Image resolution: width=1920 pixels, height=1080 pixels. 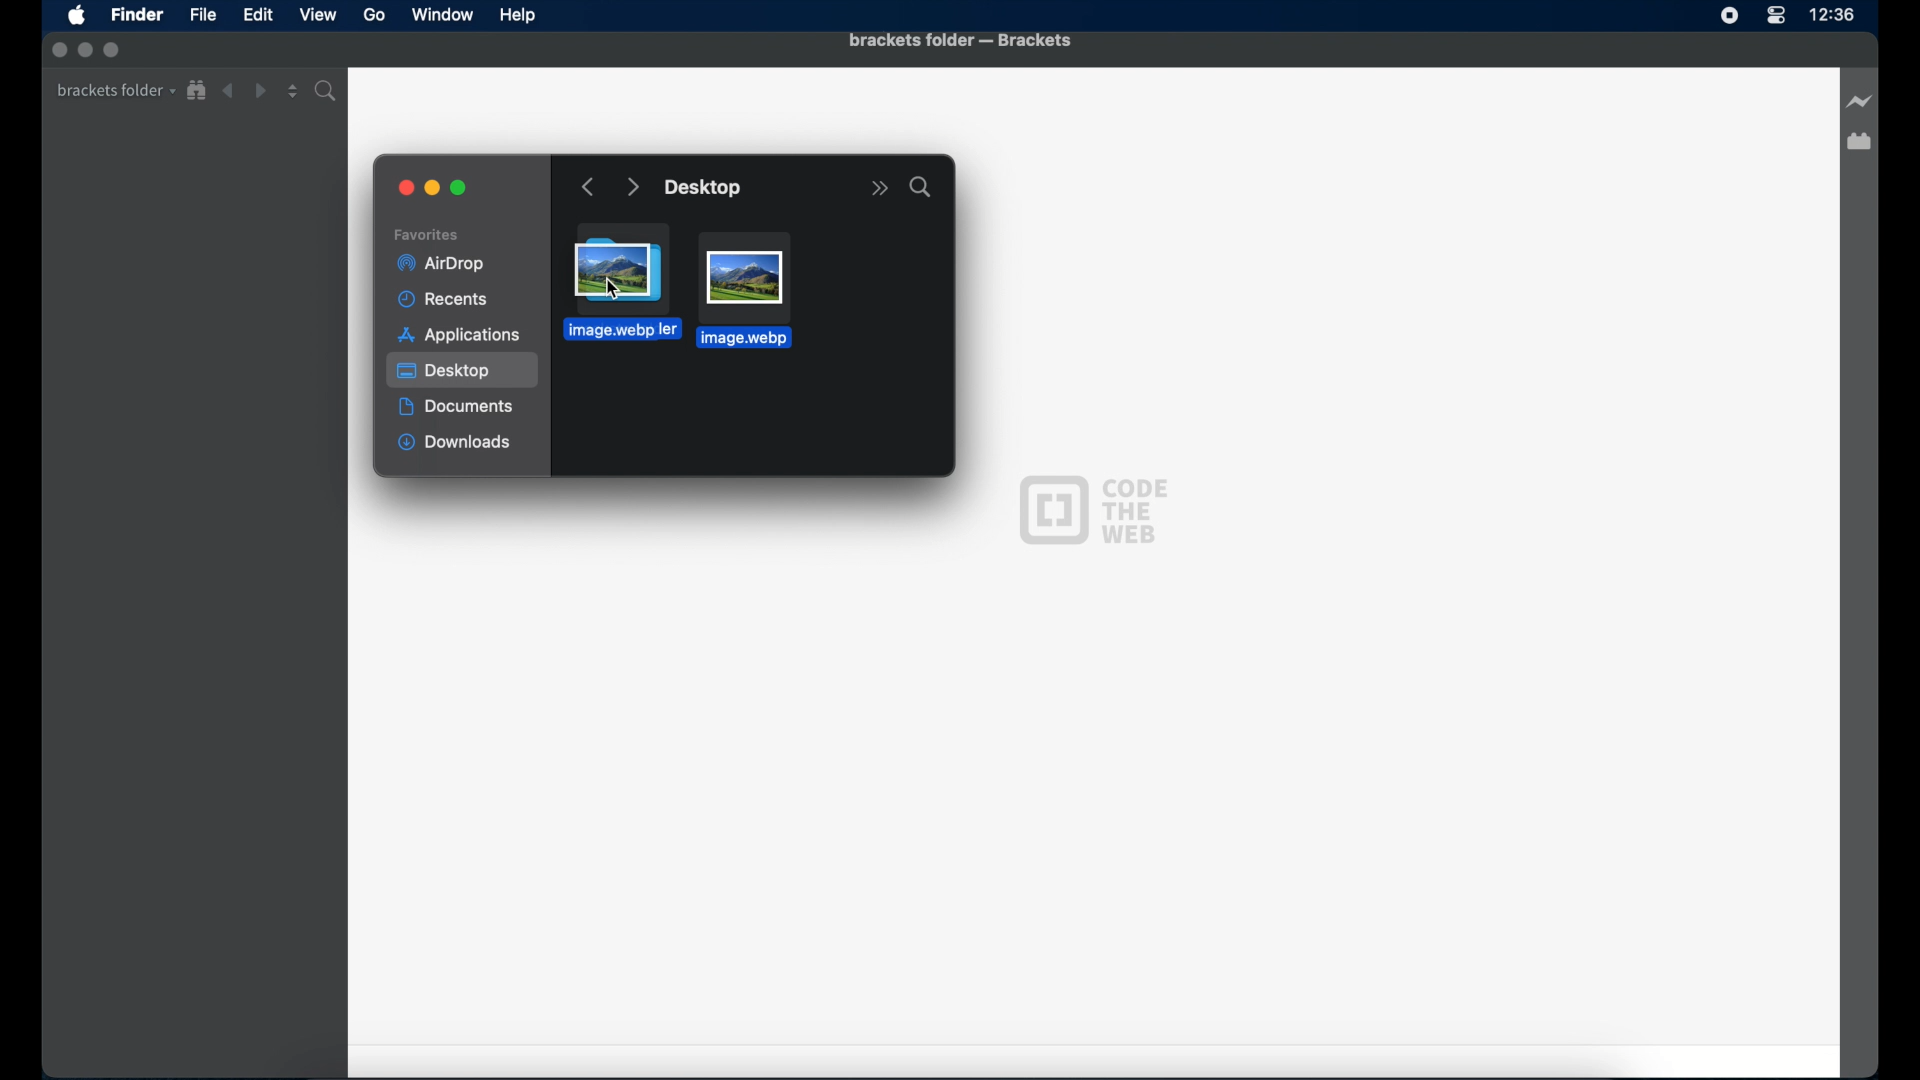 What do you see at coordinates (258, 16) in the screenshot?
I see `Edit` at bounding box center [258, 16].